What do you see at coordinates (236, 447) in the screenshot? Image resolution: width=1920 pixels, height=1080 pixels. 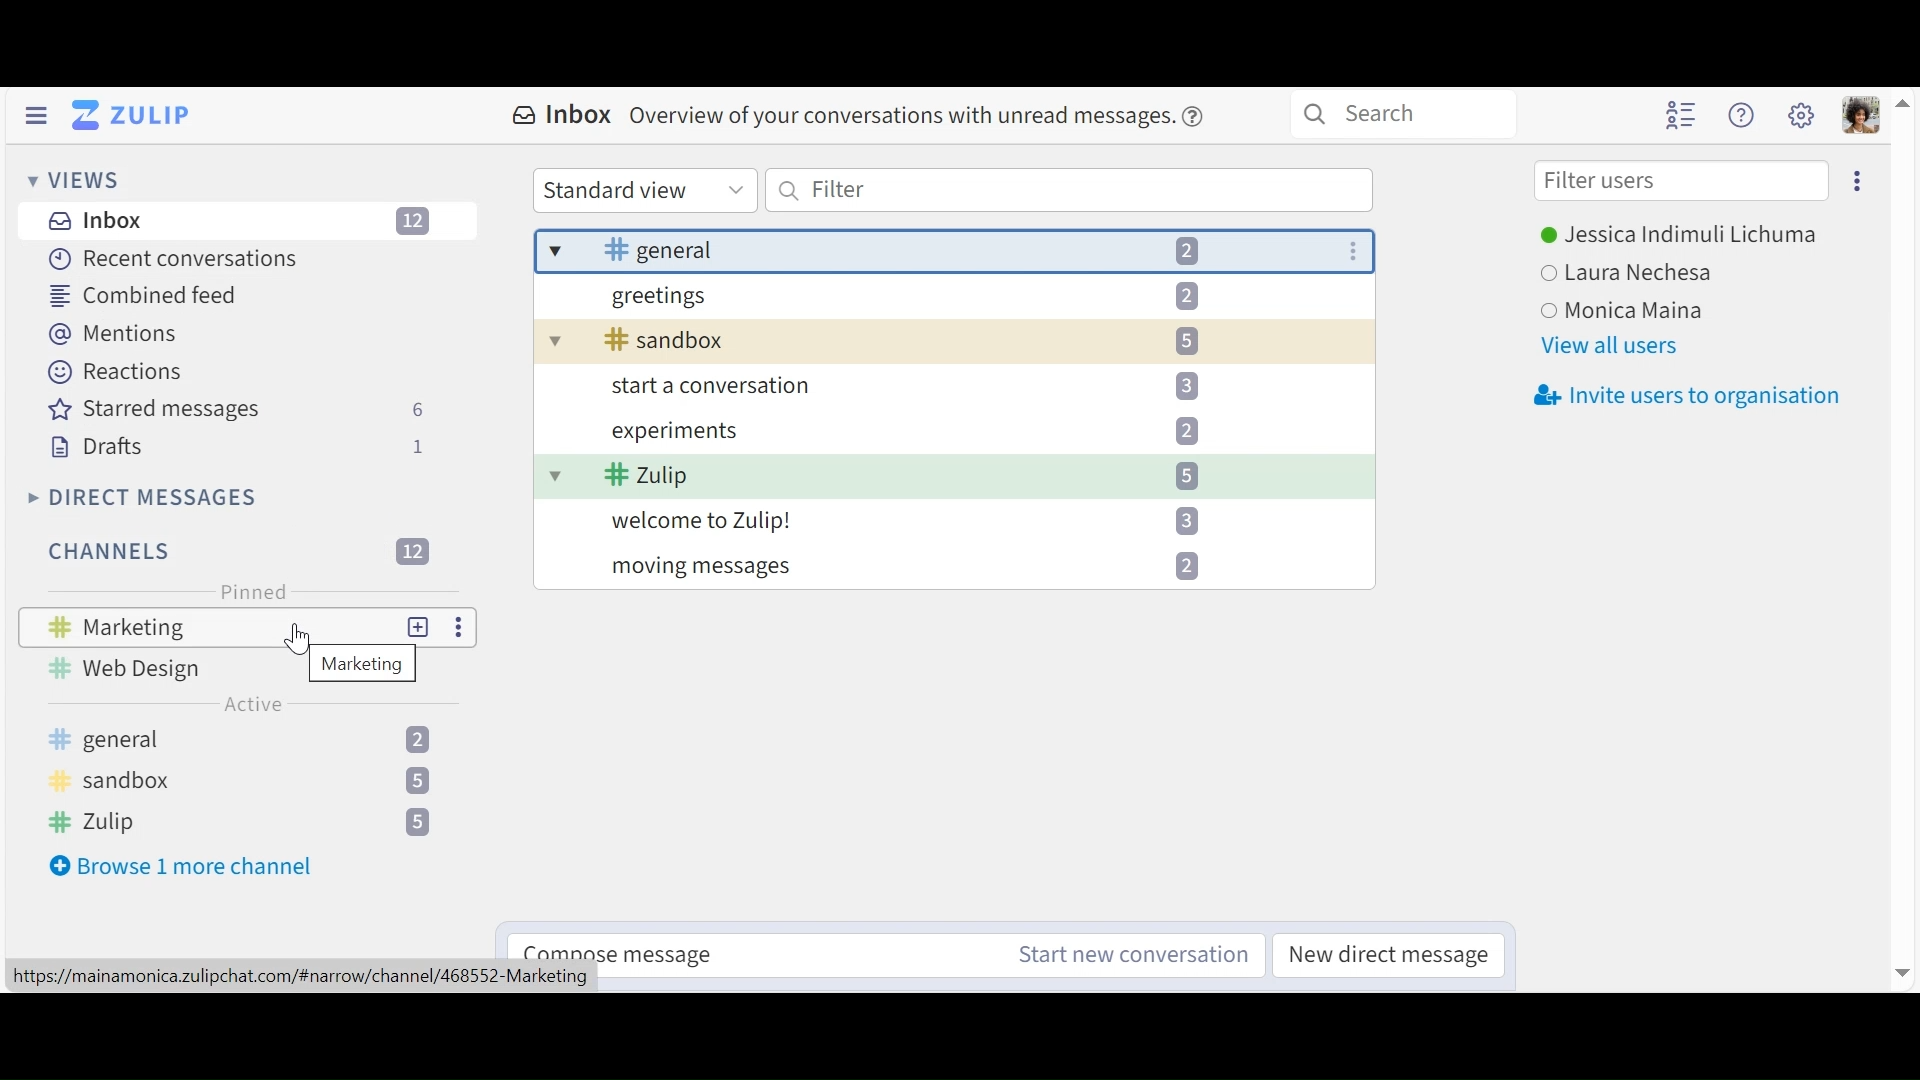 I see `Drafts` at bounding box center [236, 447].